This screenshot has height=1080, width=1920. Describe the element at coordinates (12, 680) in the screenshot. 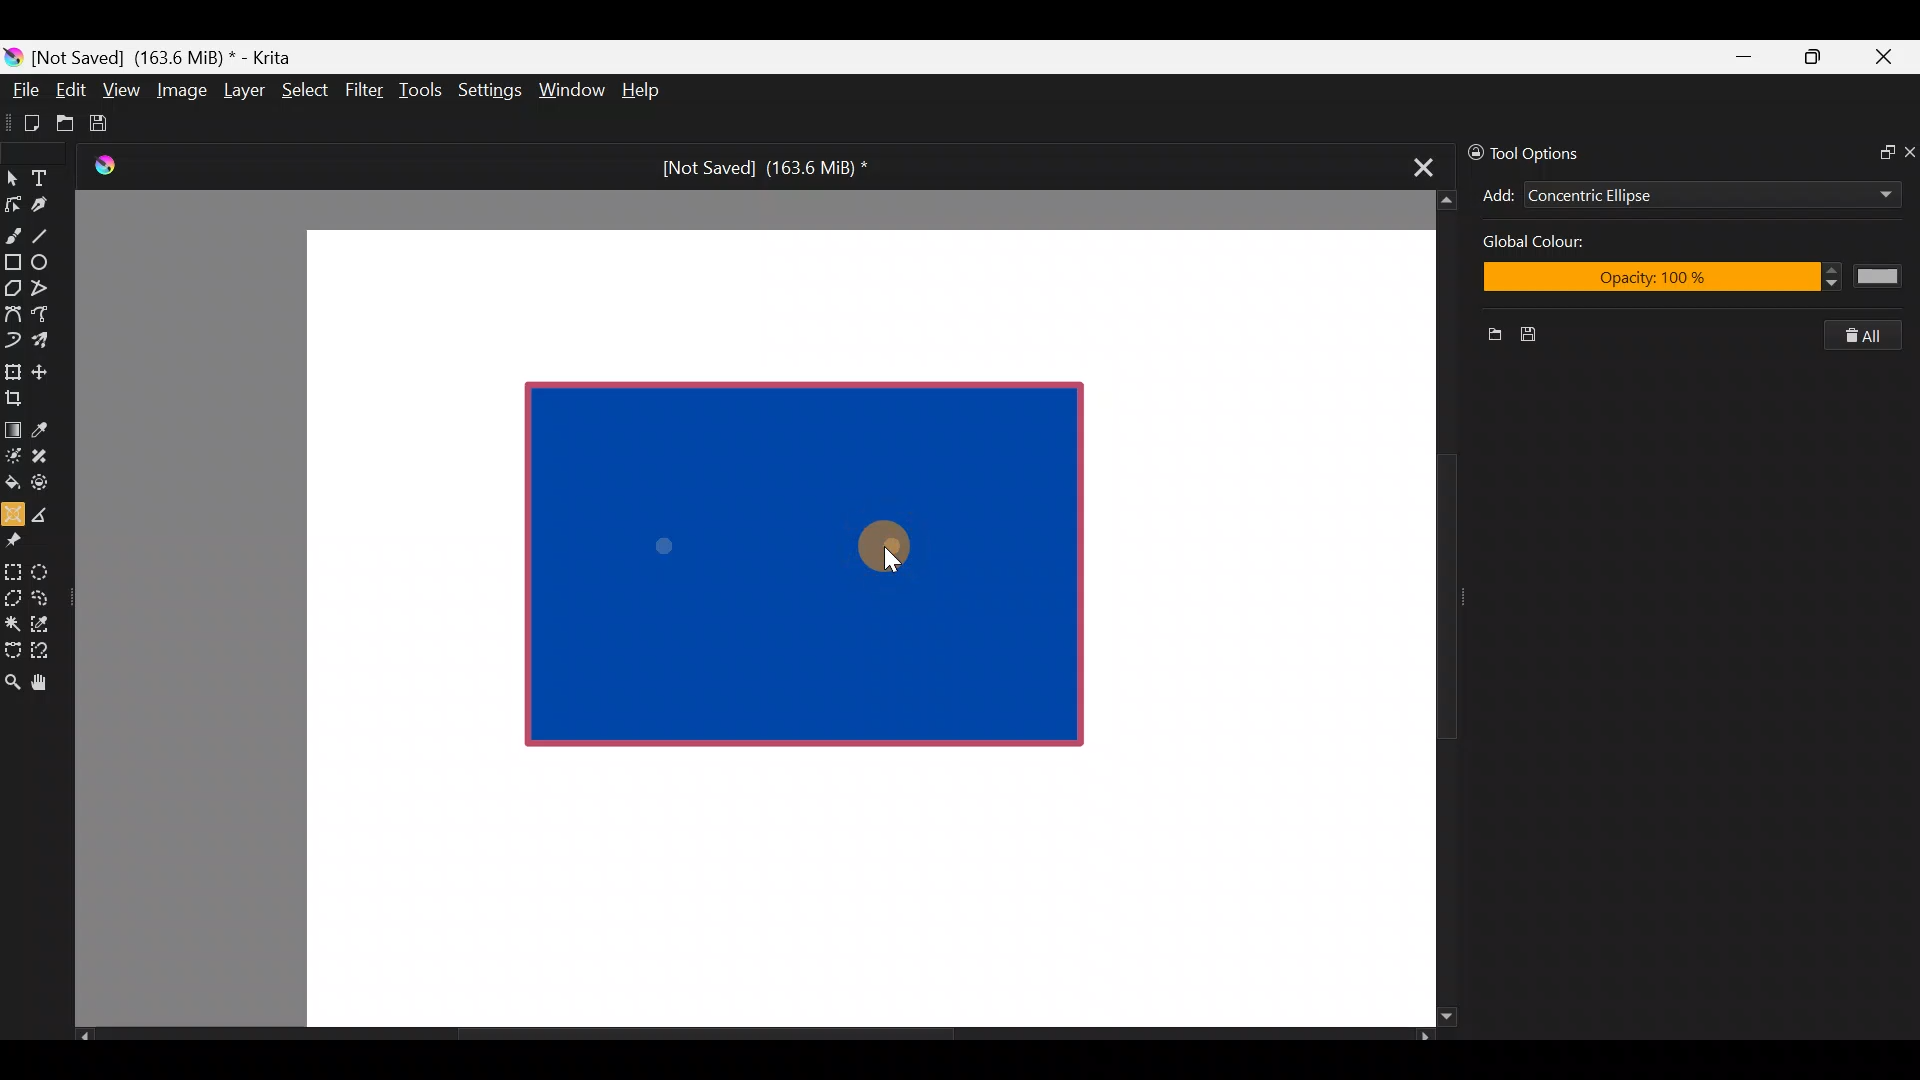

I see `Zoom tool` at that location.